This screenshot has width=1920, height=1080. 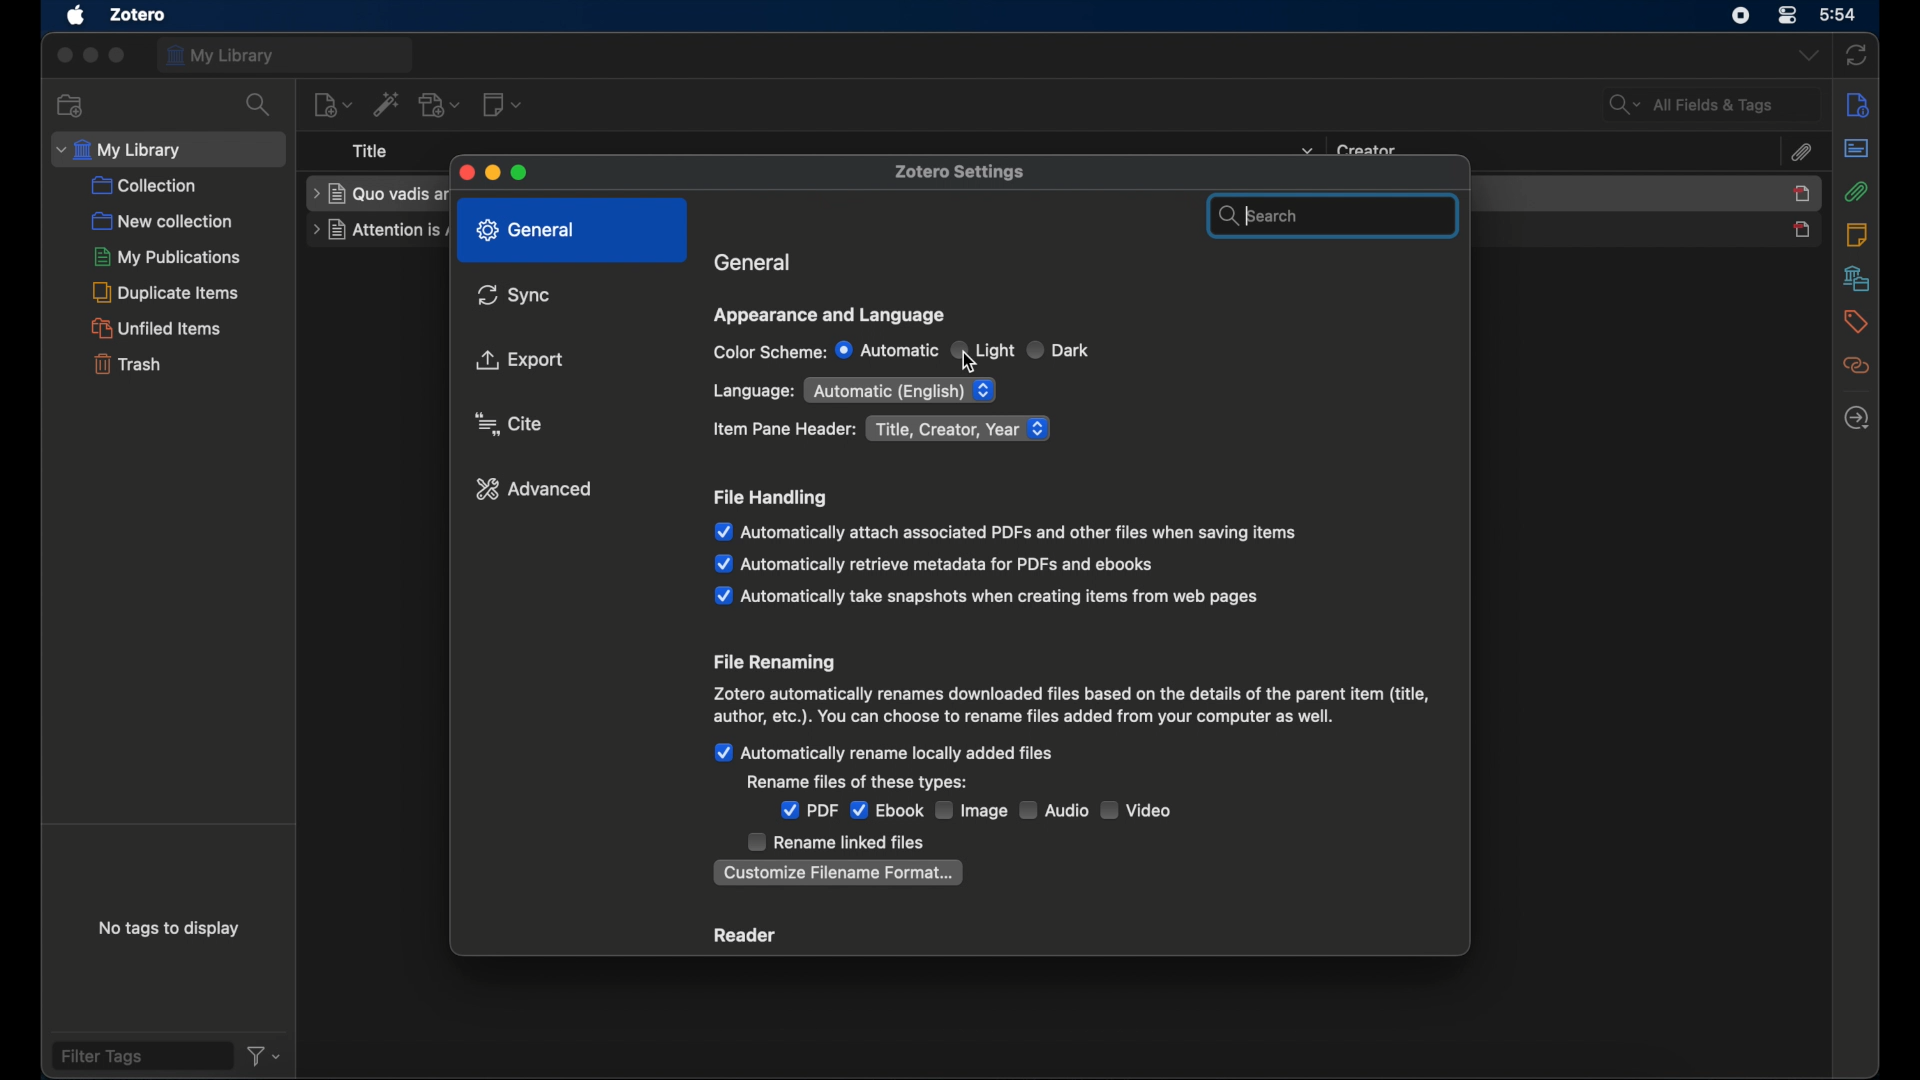 What do you see at coordinates (259, 105) in the screenshot?
I see `search` at bounding box center [259, 105].